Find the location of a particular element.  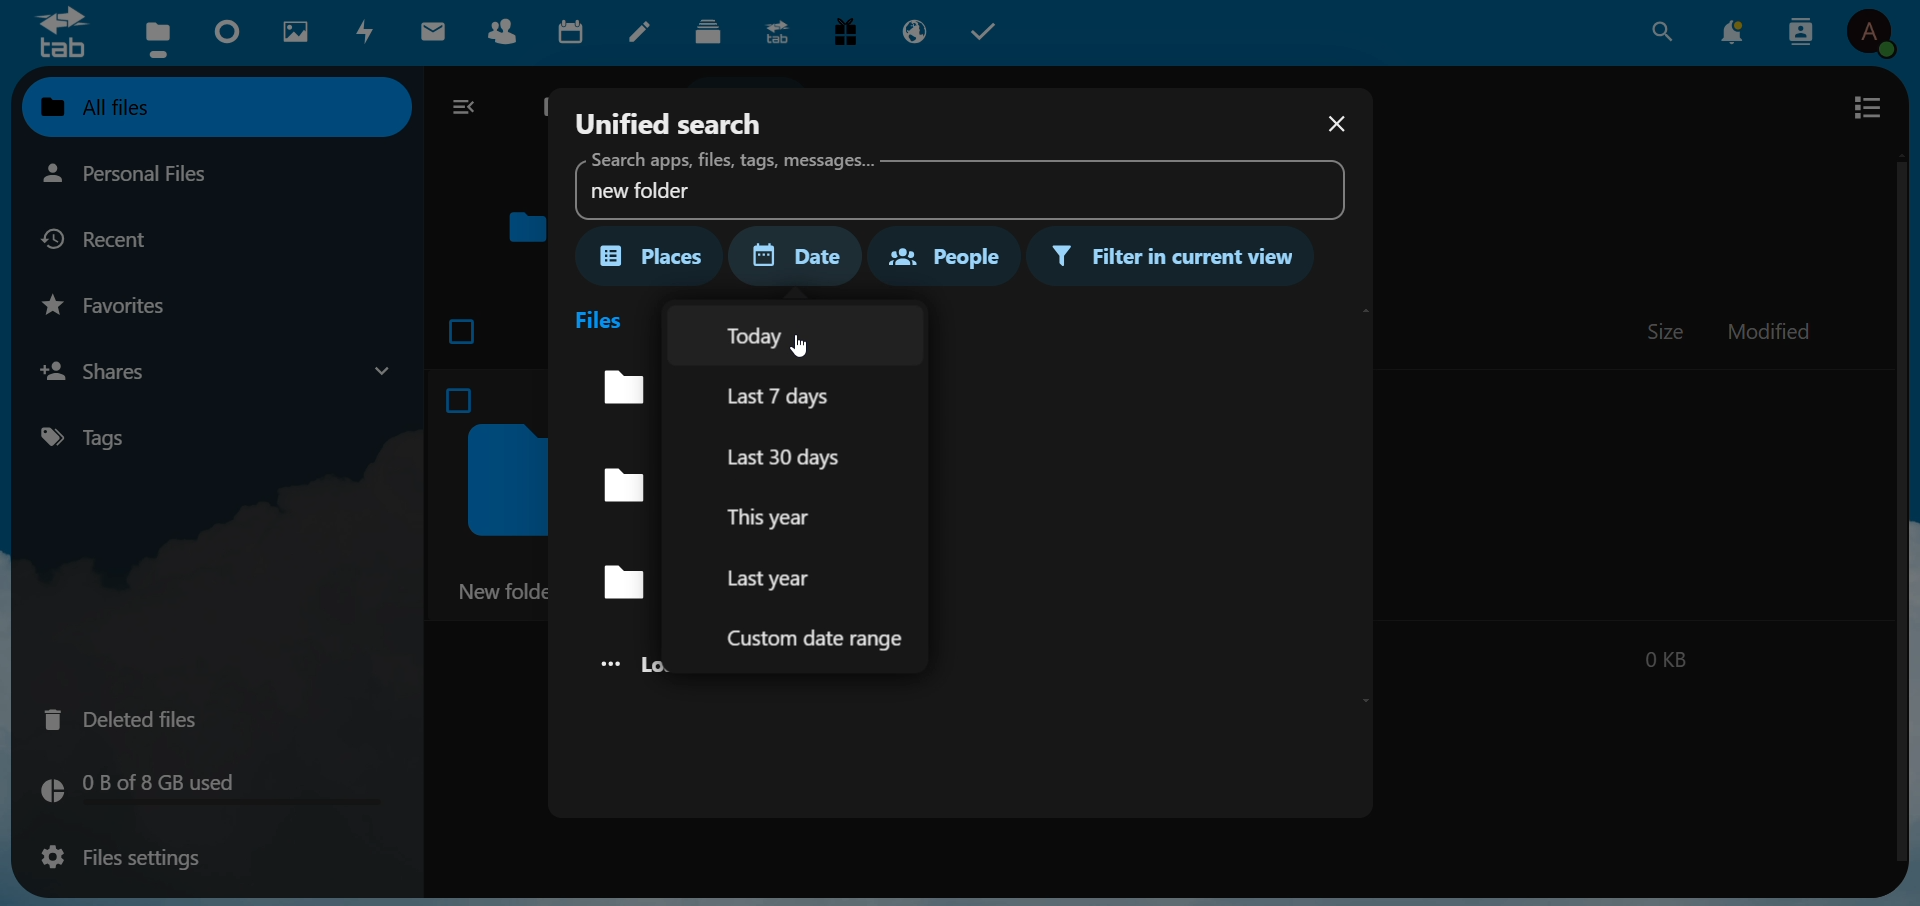

images is located at coordinates (294, 32).